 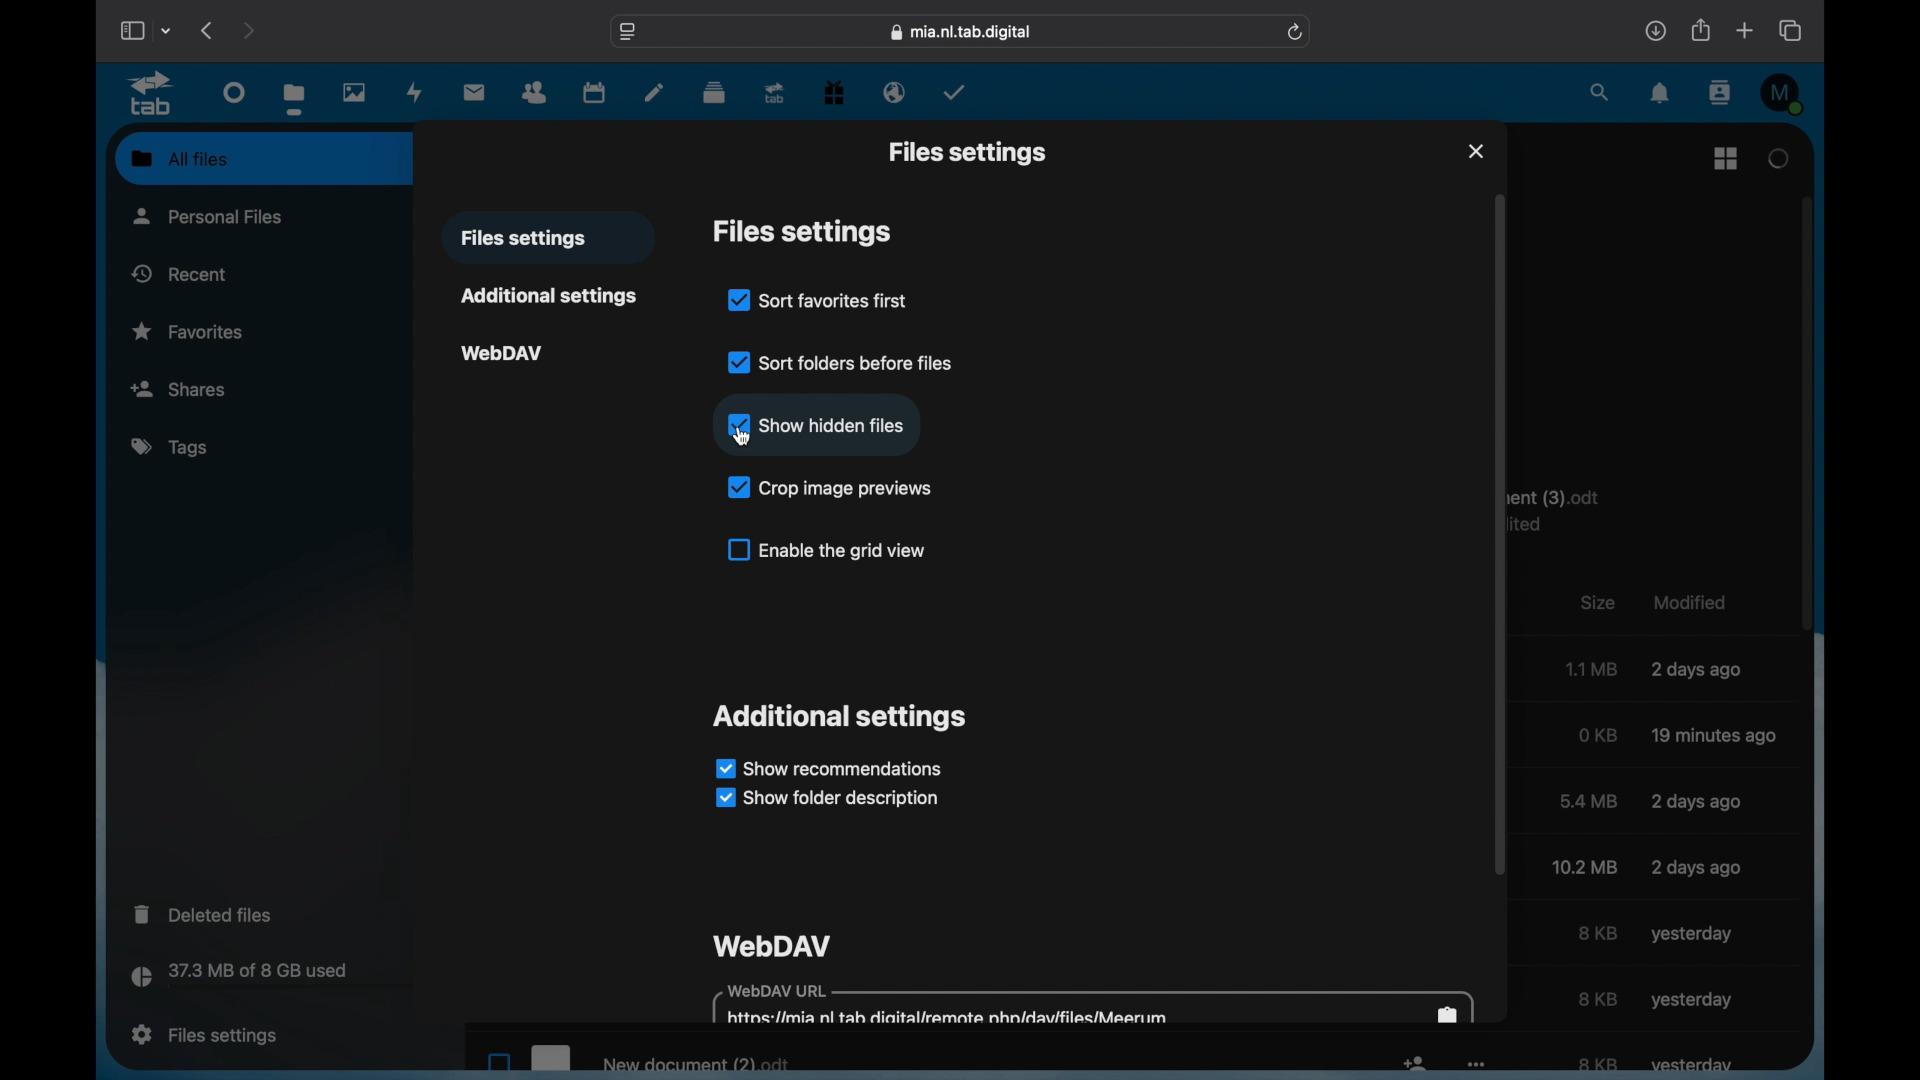 I want to click on show recommendations, so click(x=827, y=769).